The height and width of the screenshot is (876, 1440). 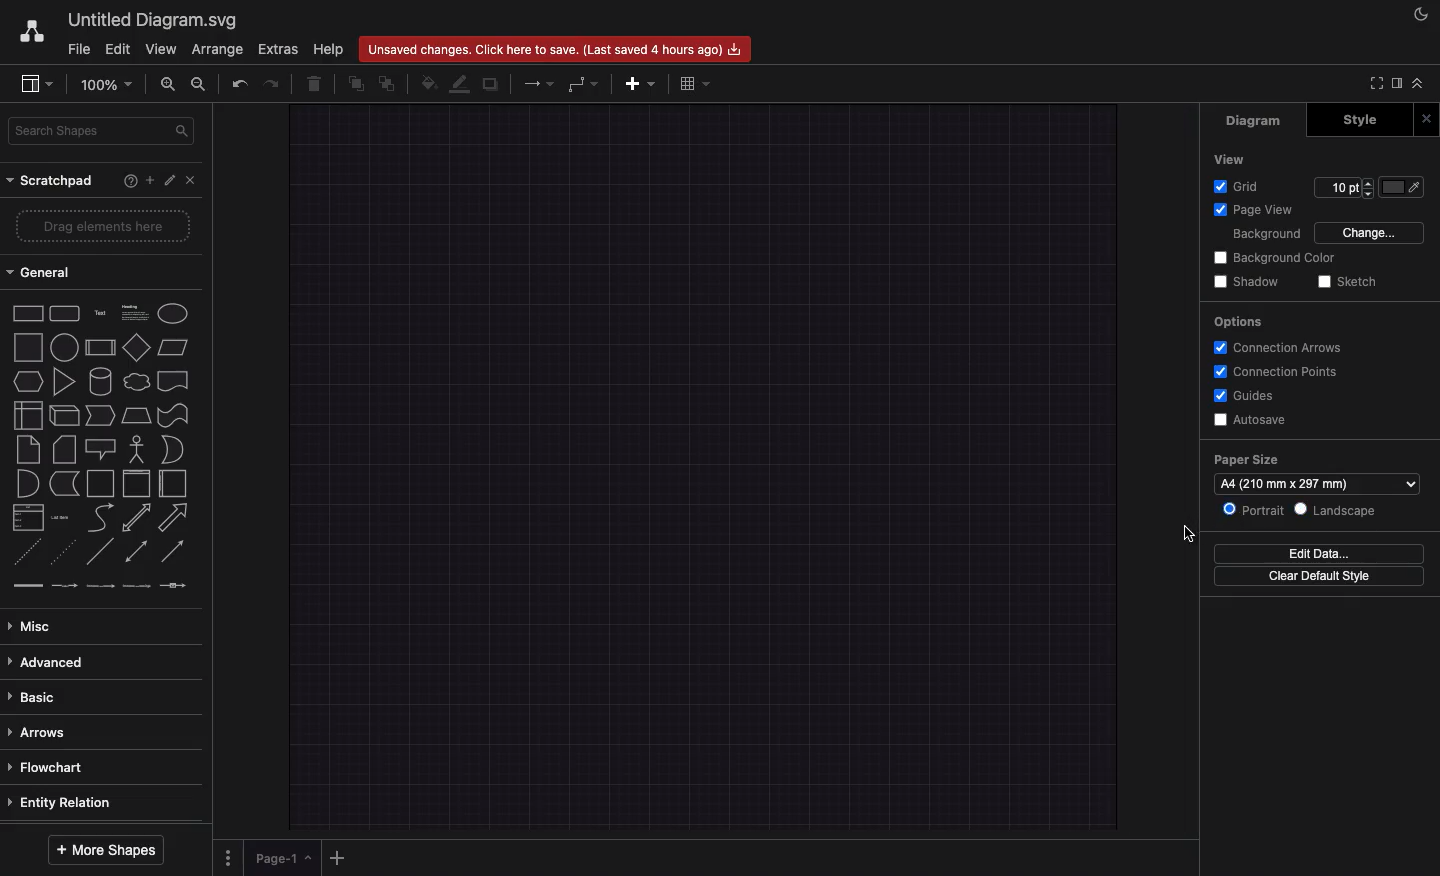 I want to click on Help, so click(x=121, y=182).